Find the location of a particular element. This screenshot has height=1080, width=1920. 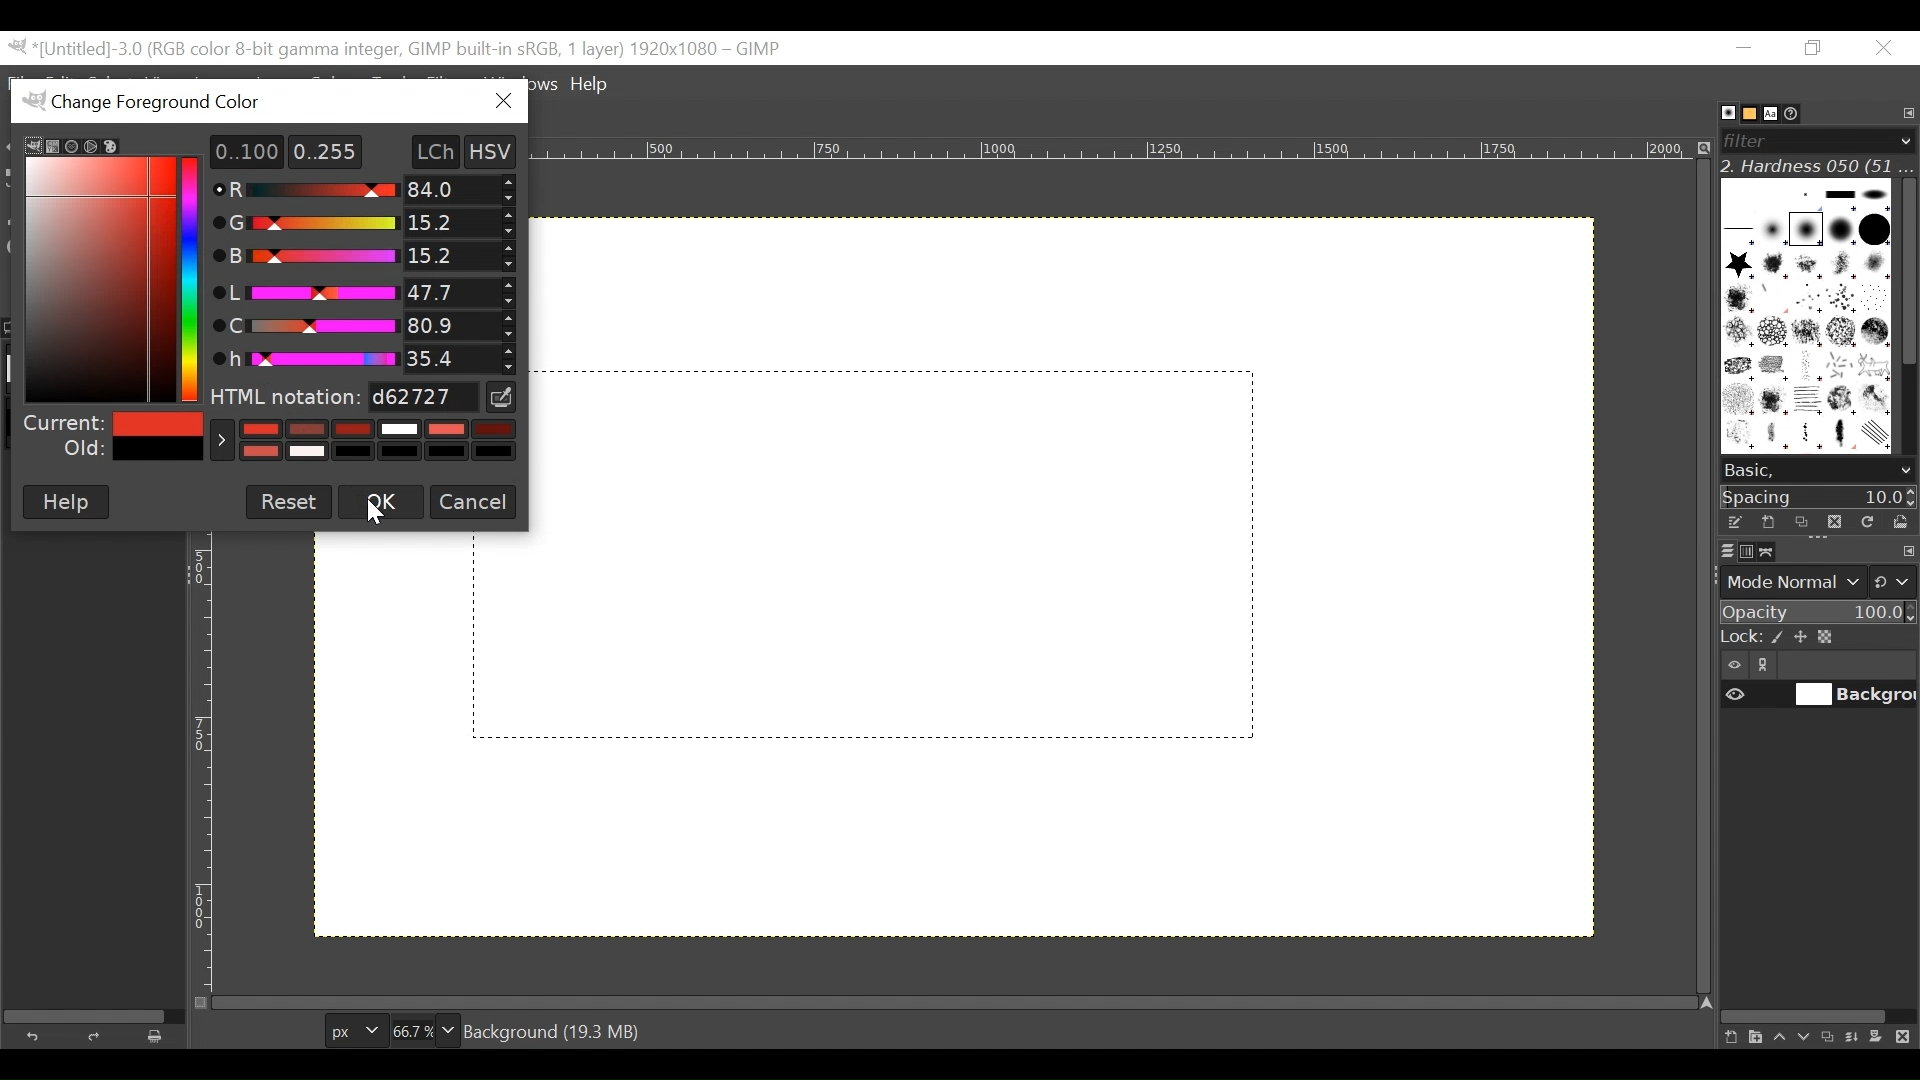

mode normal is located at coordinates (1816, 580).